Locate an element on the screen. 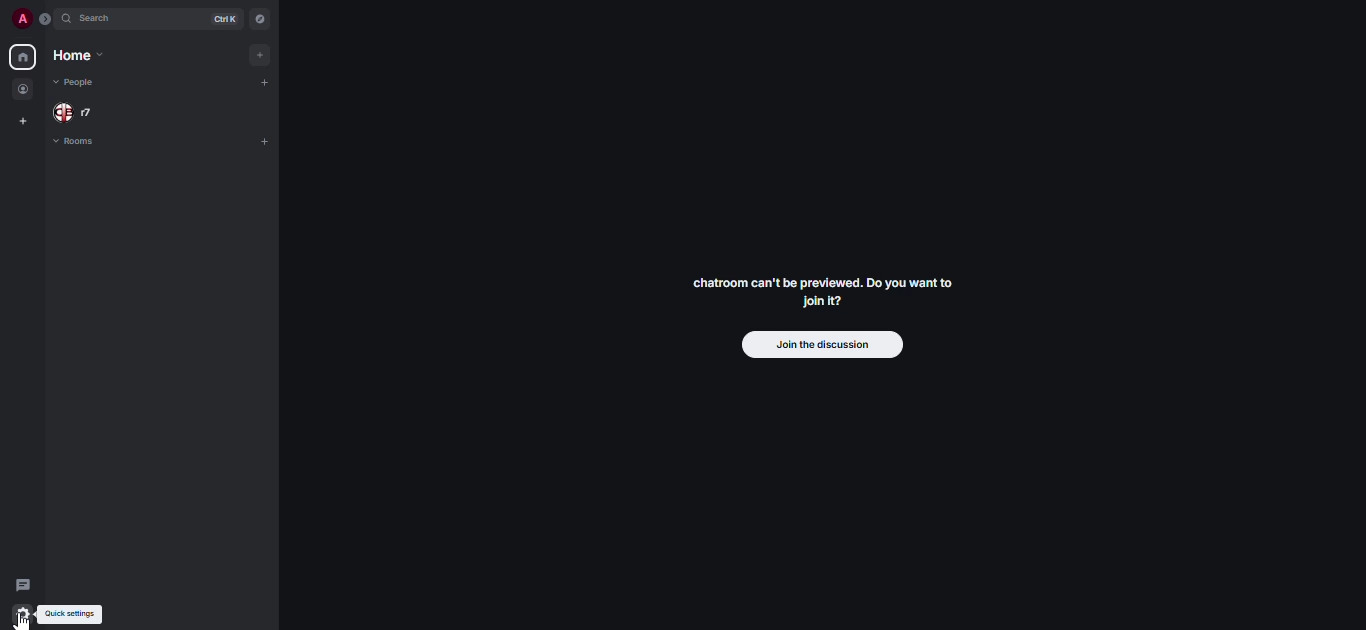 The image size is (1366, 630). quick settings is located at coordinates (72, 614).